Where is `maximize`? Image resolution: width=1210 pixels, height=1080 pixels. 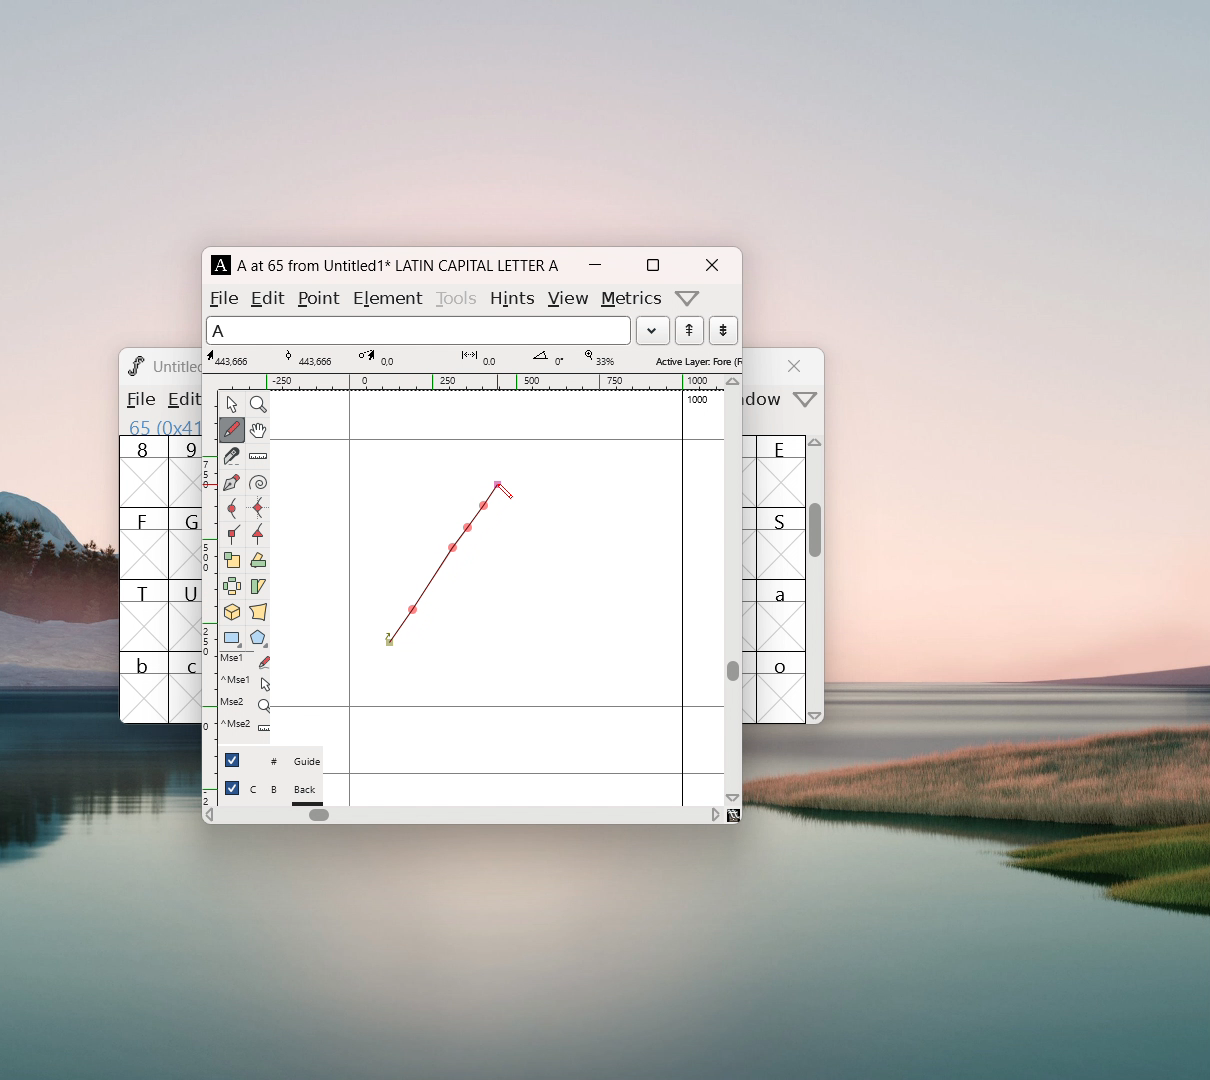 maximize is located at coordinates (652, 265).